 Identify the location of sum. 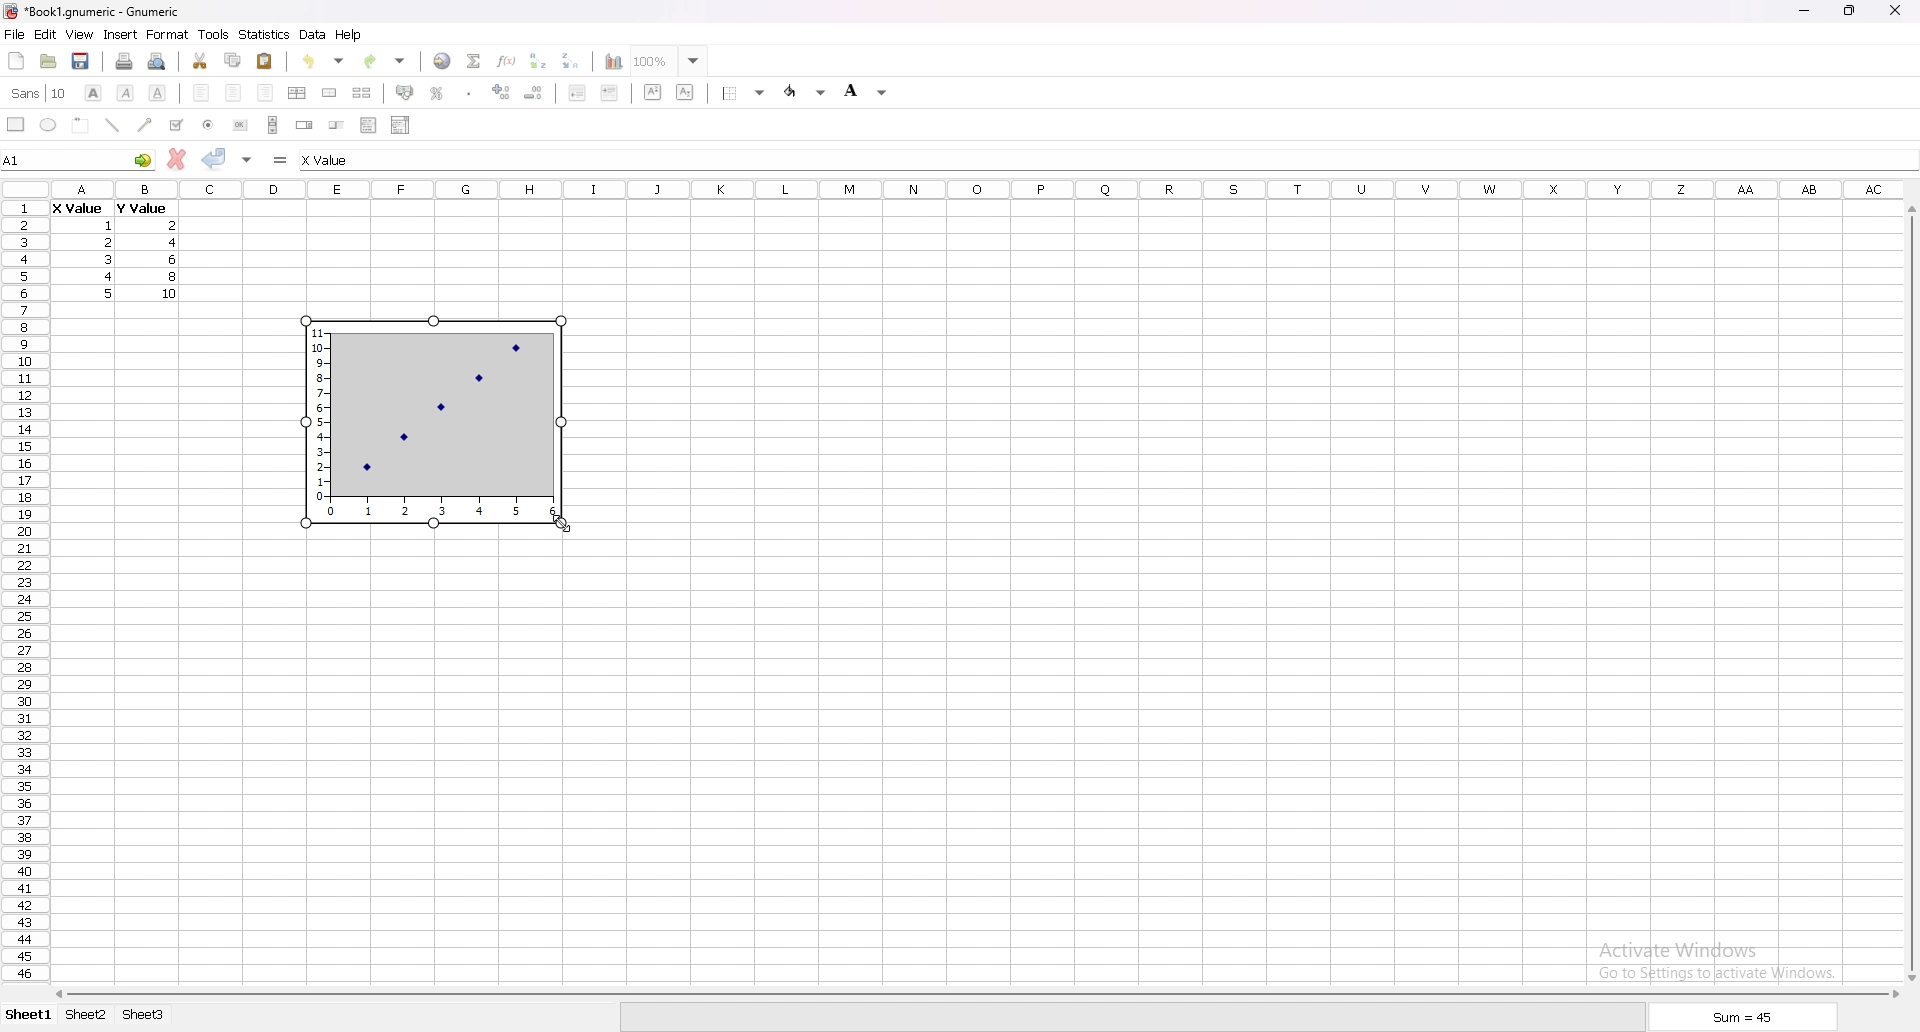
(1744, 1020).